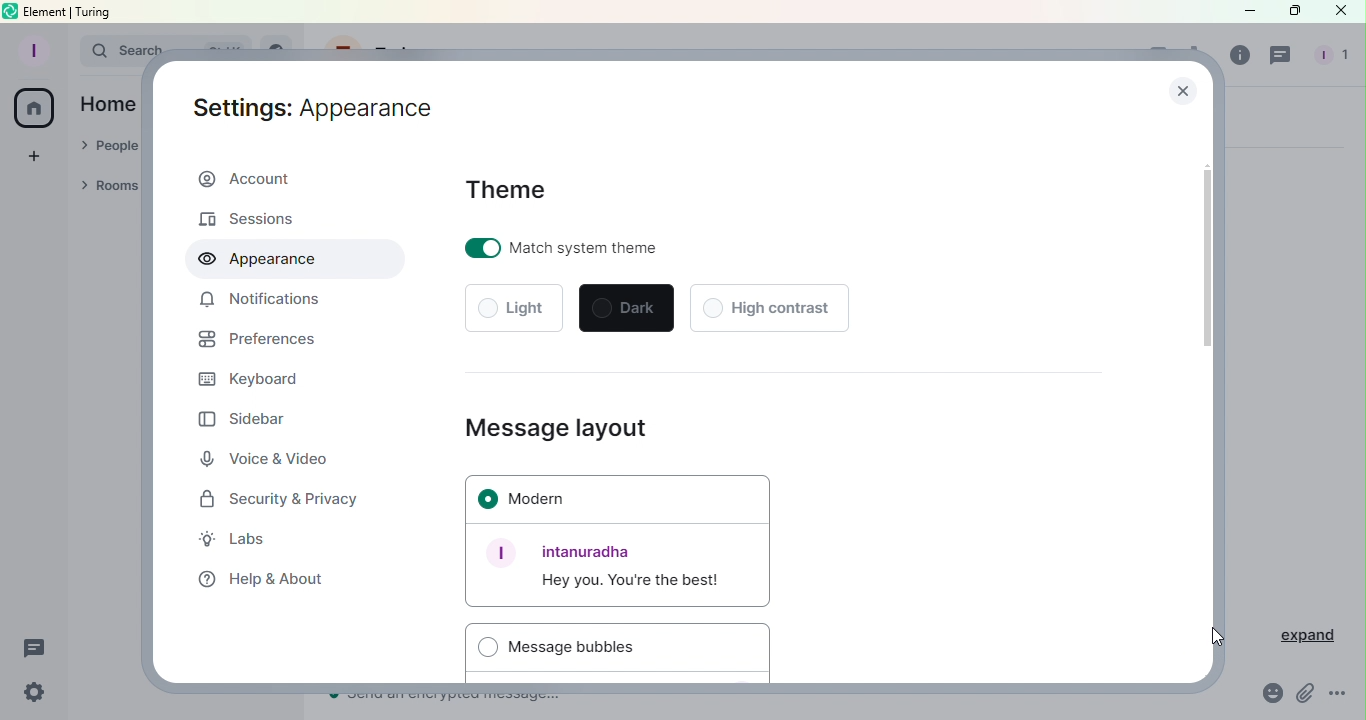  I want to click on Maximize, so click(1291, 12).